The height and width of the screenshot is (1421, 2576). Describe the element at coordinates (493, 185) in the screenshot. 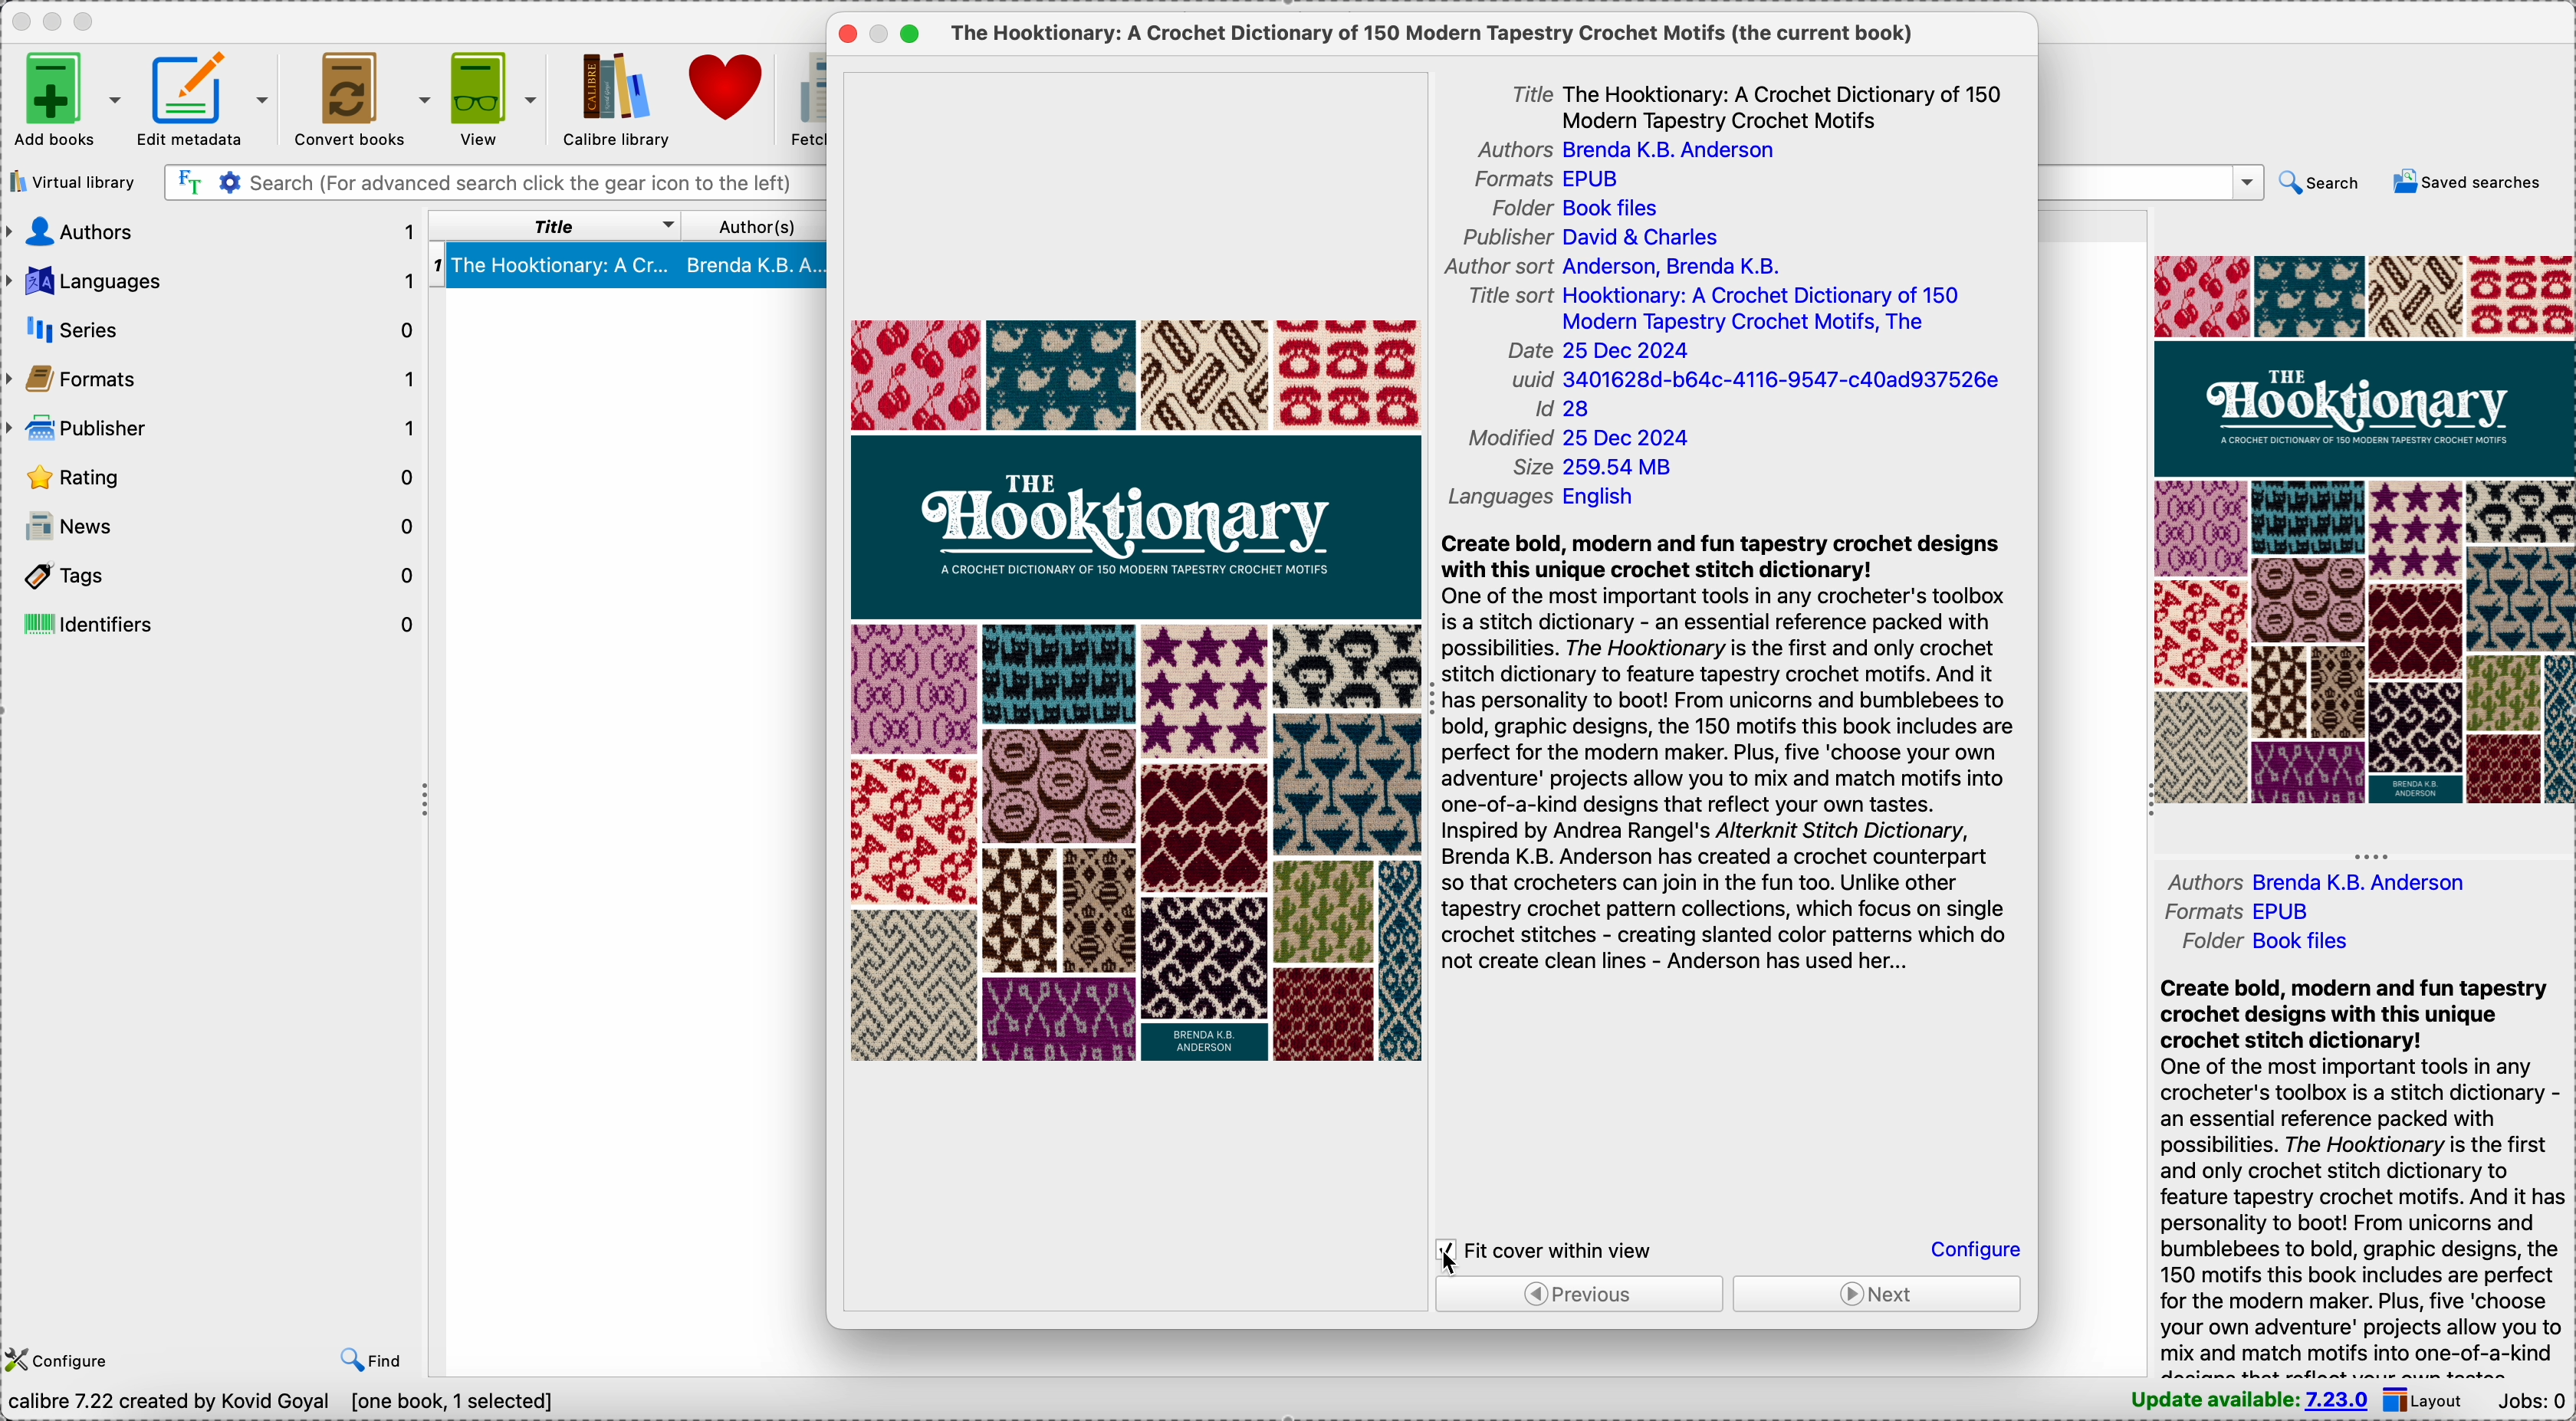

I see `search bar` at that location.